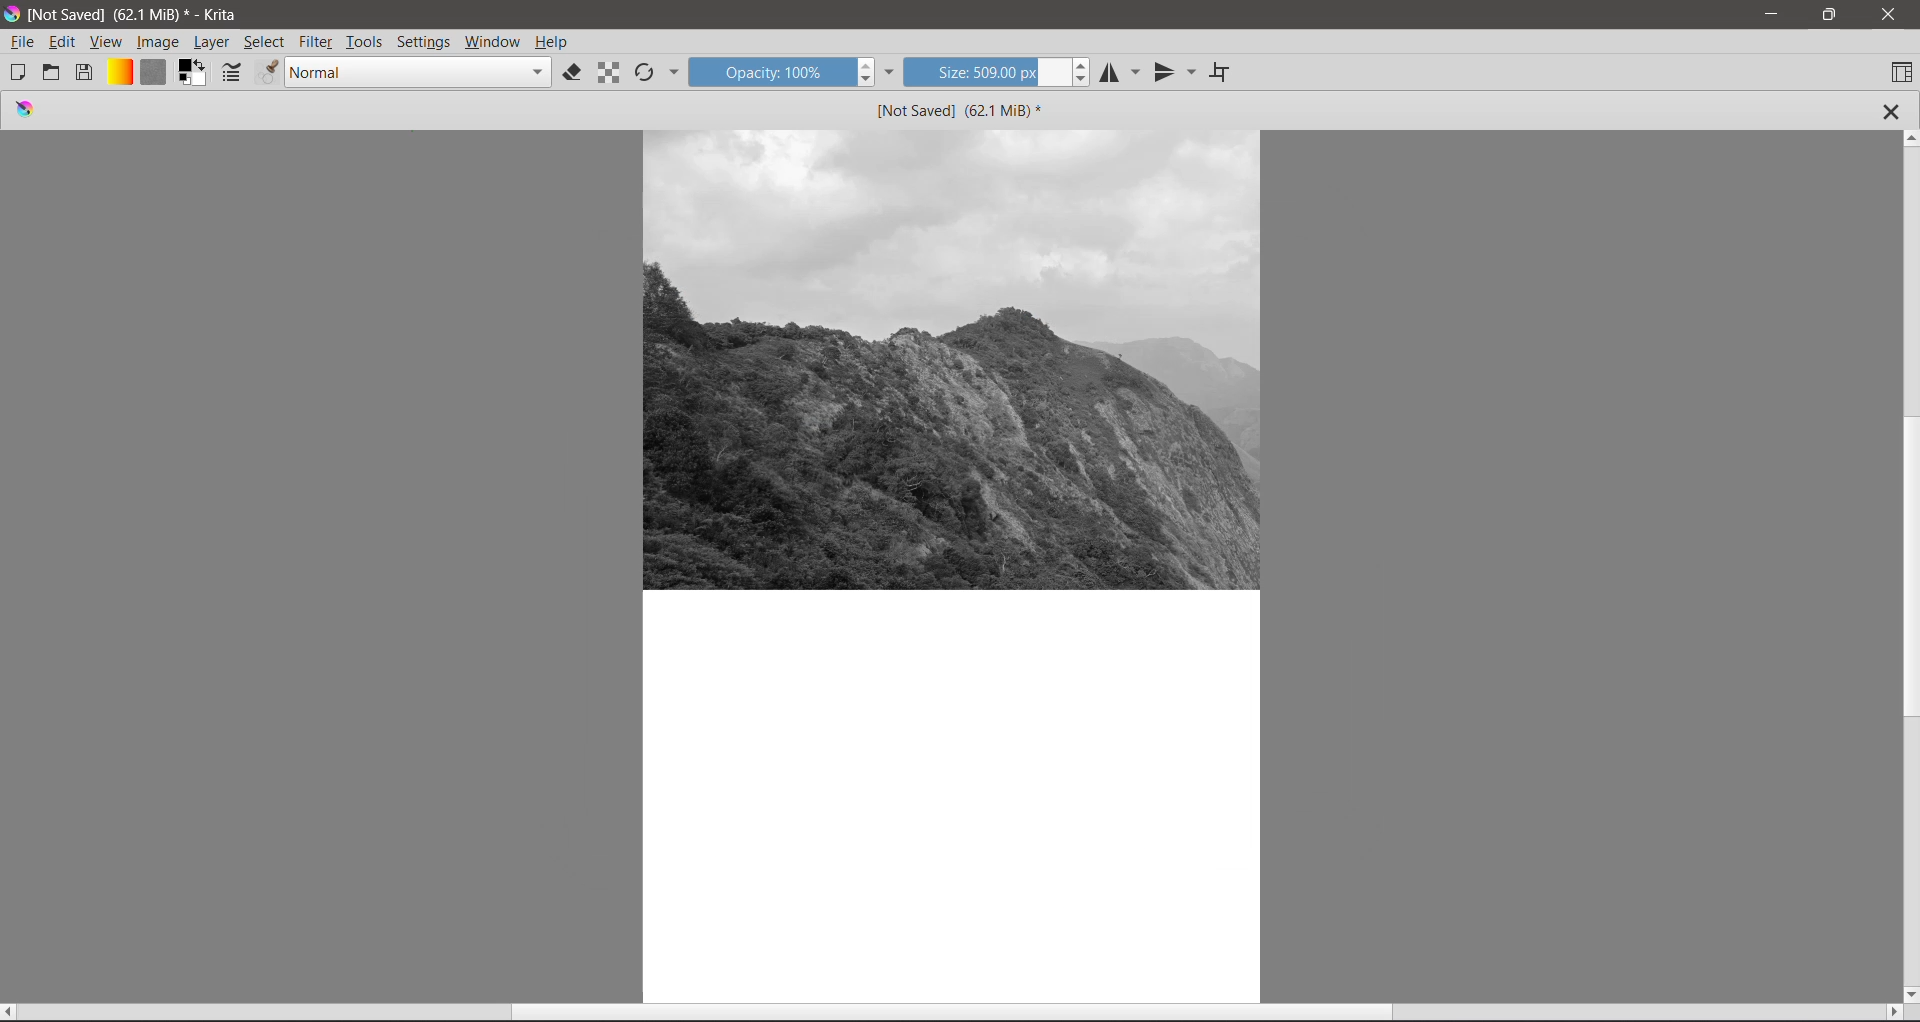 The width and height of the screenshot is (1920, 1022). Describe the element at coordinates (417, 73) in the screenshot. I see `Blending mode` at that location.